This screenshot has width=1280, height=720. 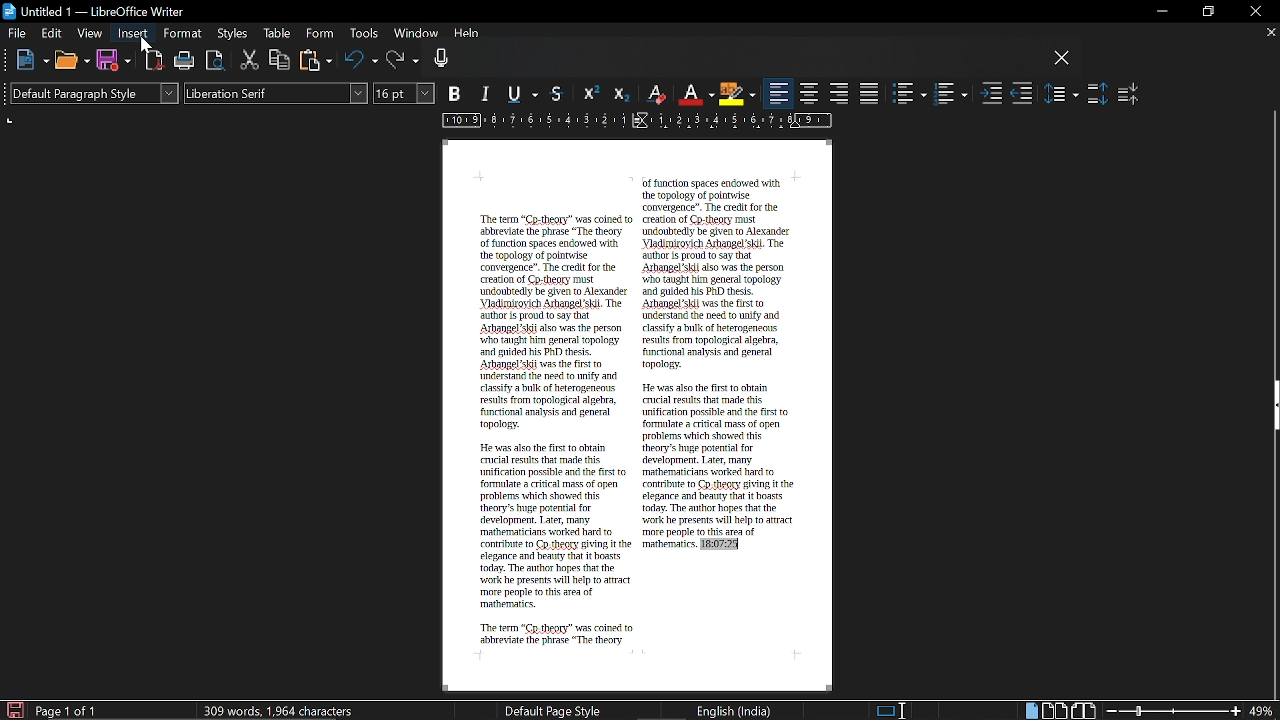 I want to click on mathematics, so click(x=667, y=546).